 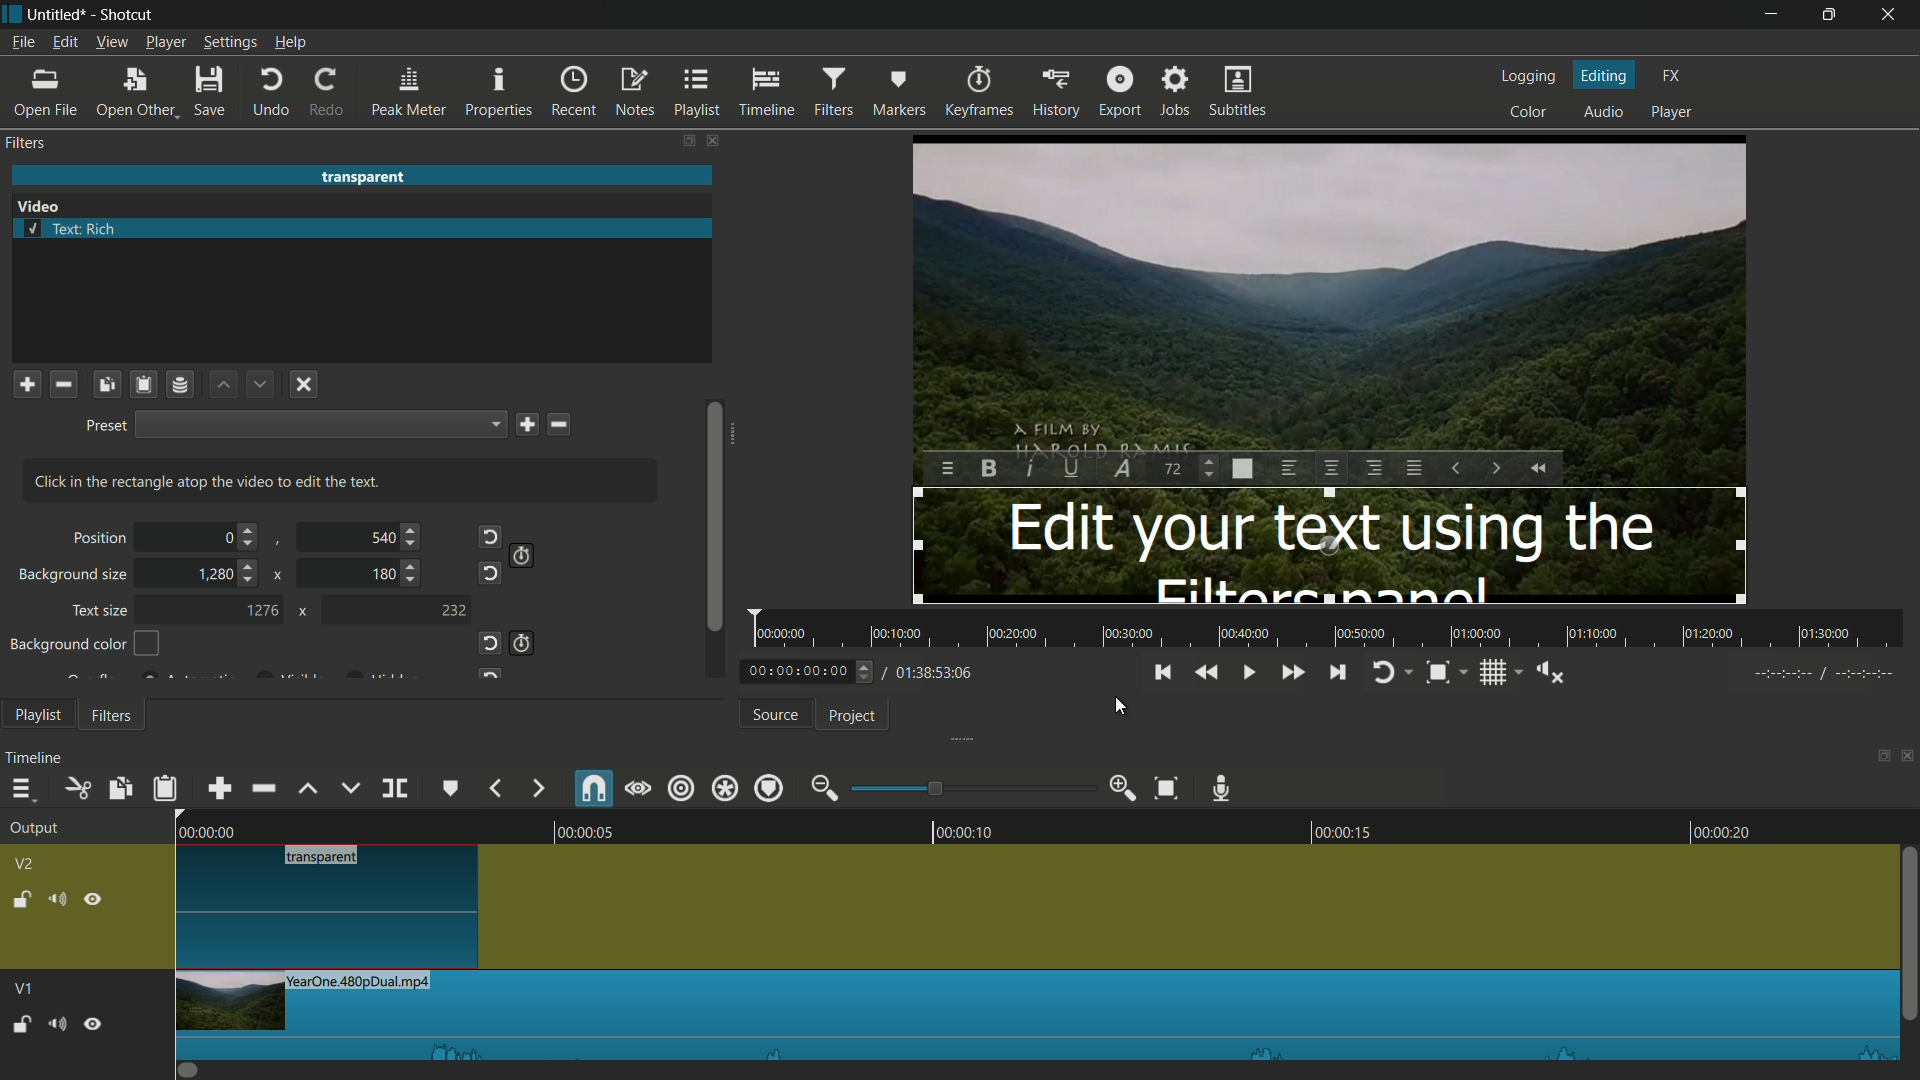 What do you see at coordinates (56, 1022) in the screenshot?
I see `Volume` at bounding box center [56, 1022].